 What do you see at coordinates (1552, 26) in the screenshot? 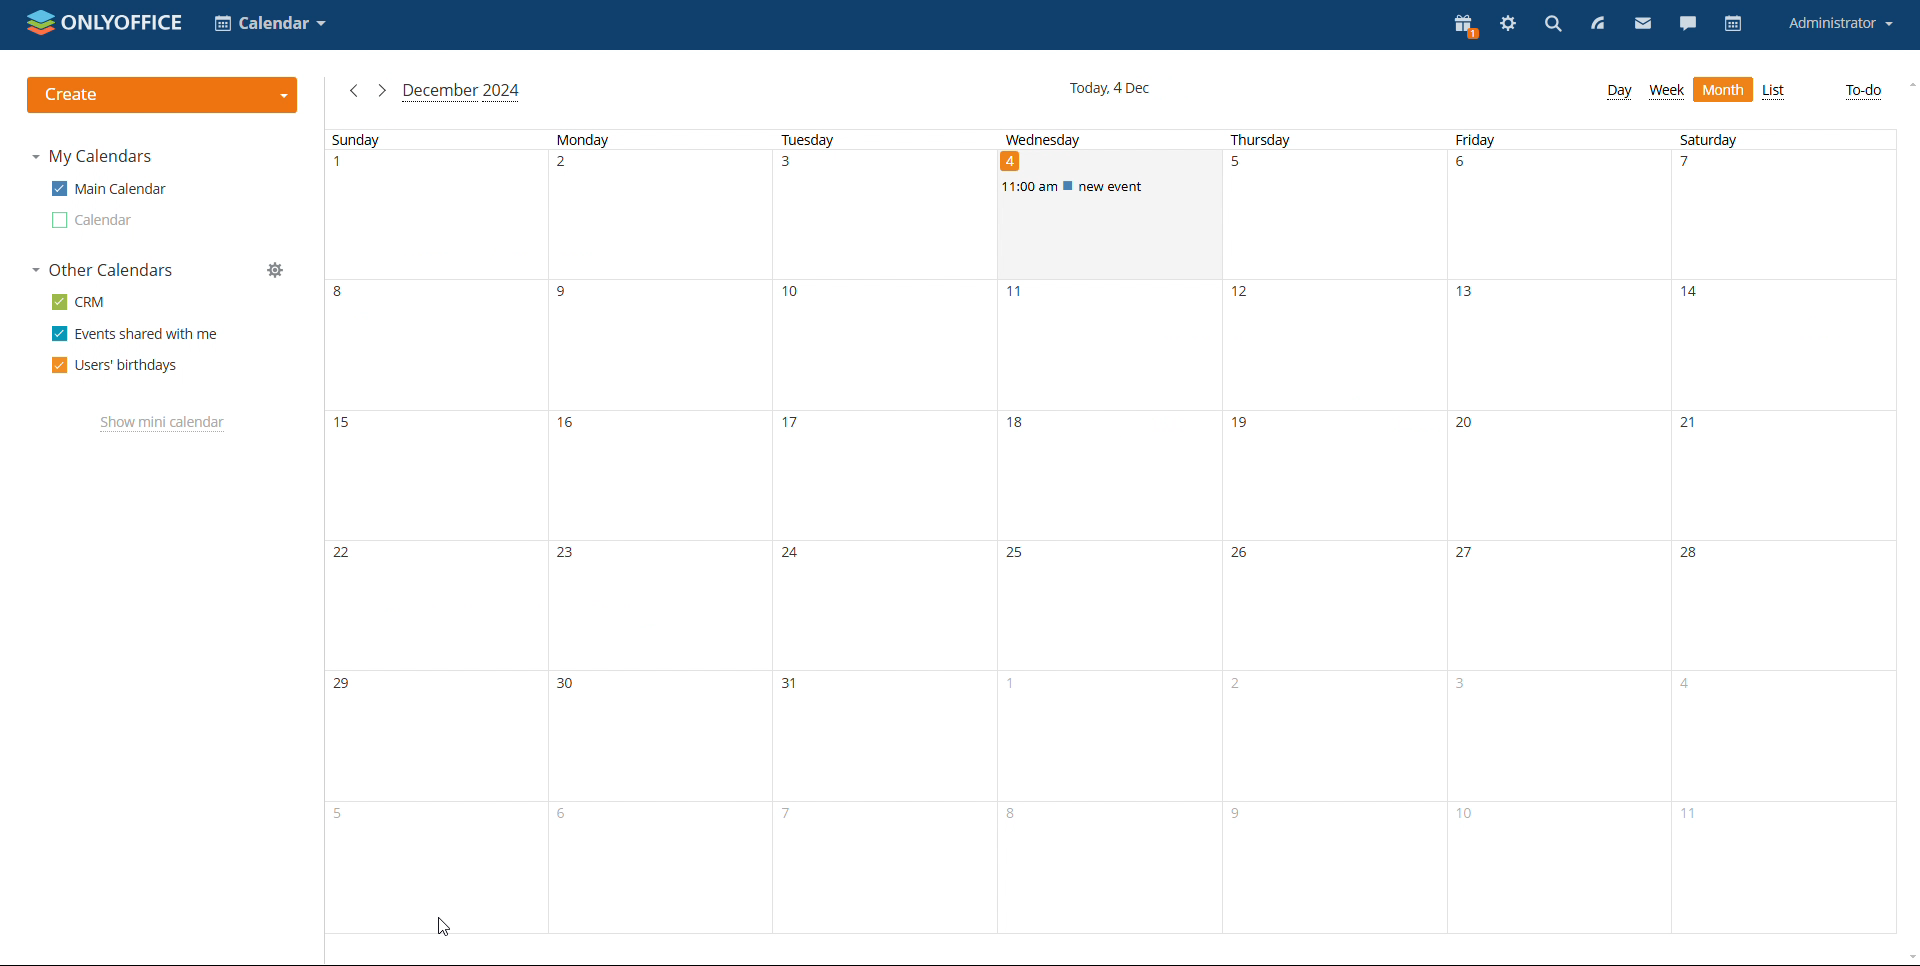
I see `search` at bounding box center [1552, 26].